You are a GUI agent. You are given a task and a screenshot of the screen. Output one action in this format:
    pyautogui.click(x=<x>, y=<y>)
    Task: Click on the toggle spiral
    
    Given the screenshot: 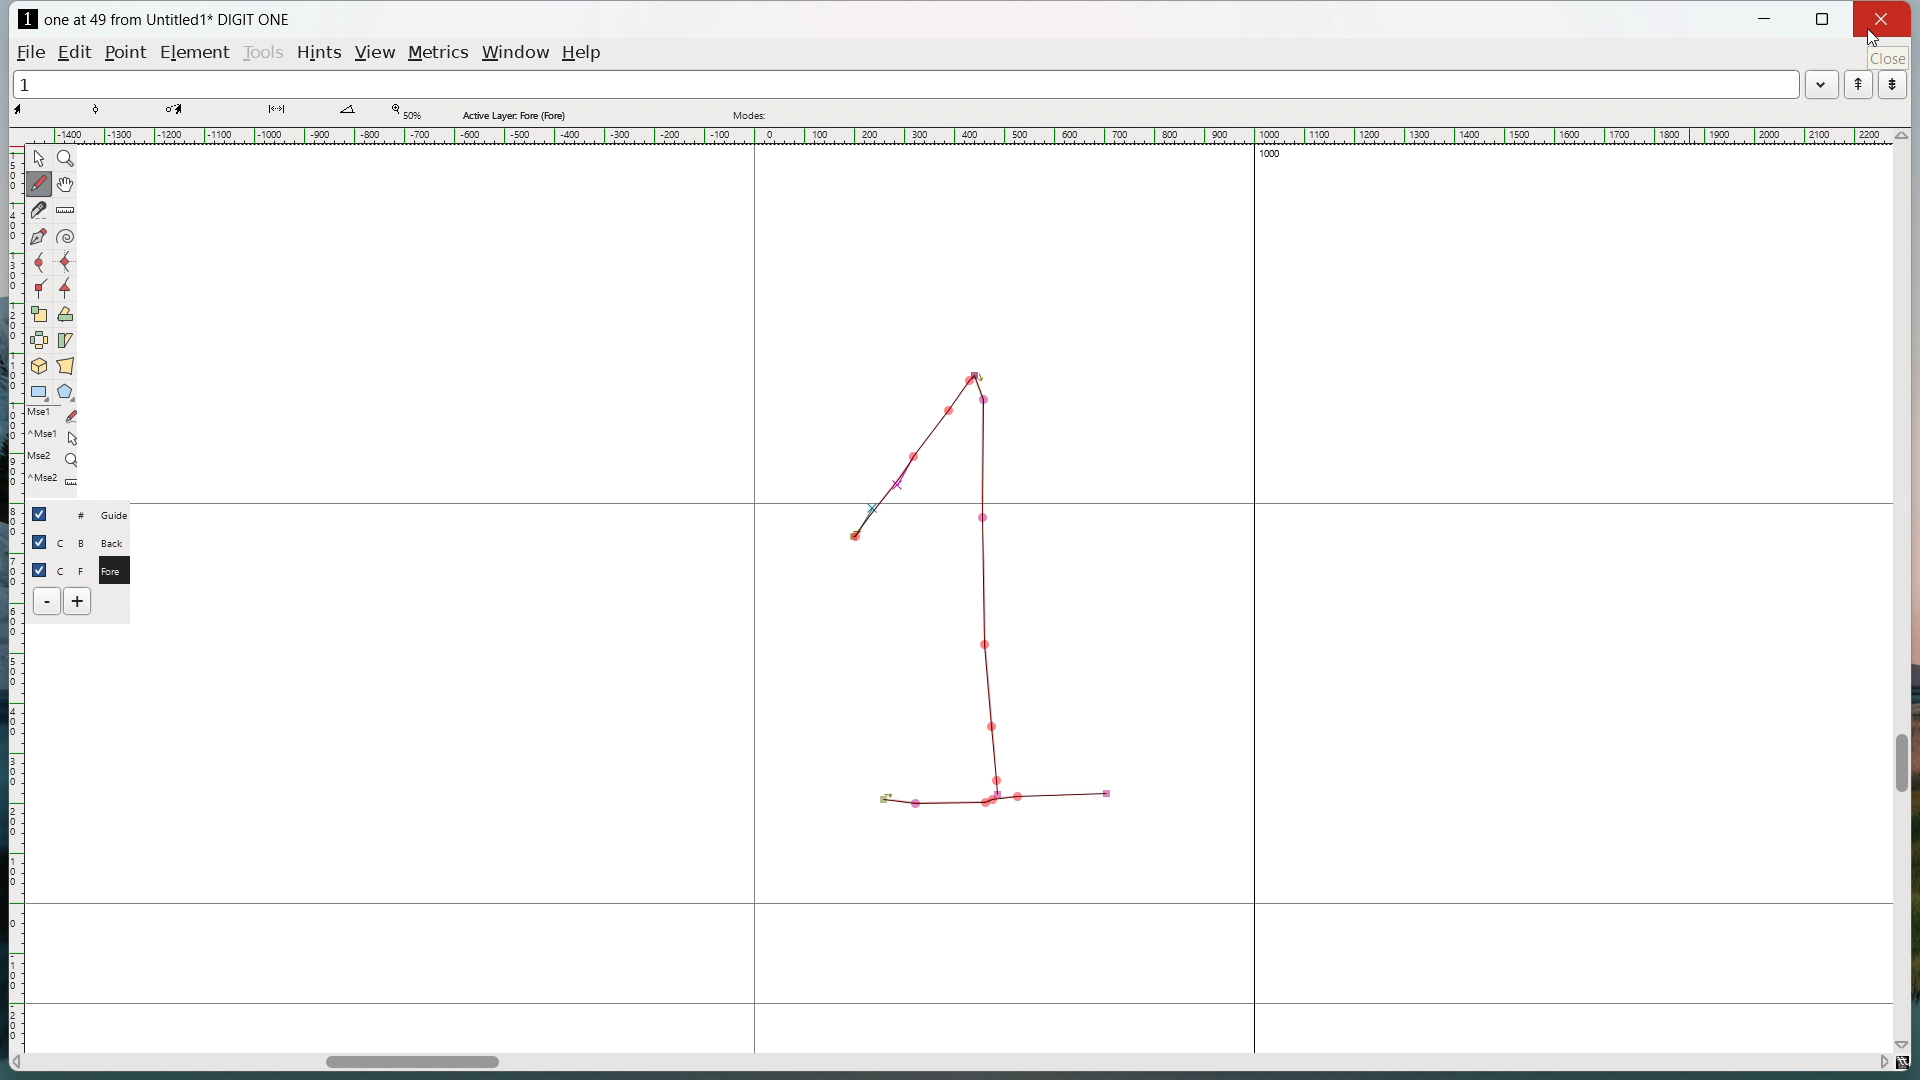 What is the action you would take?
    pyautogui.click(x=66, y=237)
    